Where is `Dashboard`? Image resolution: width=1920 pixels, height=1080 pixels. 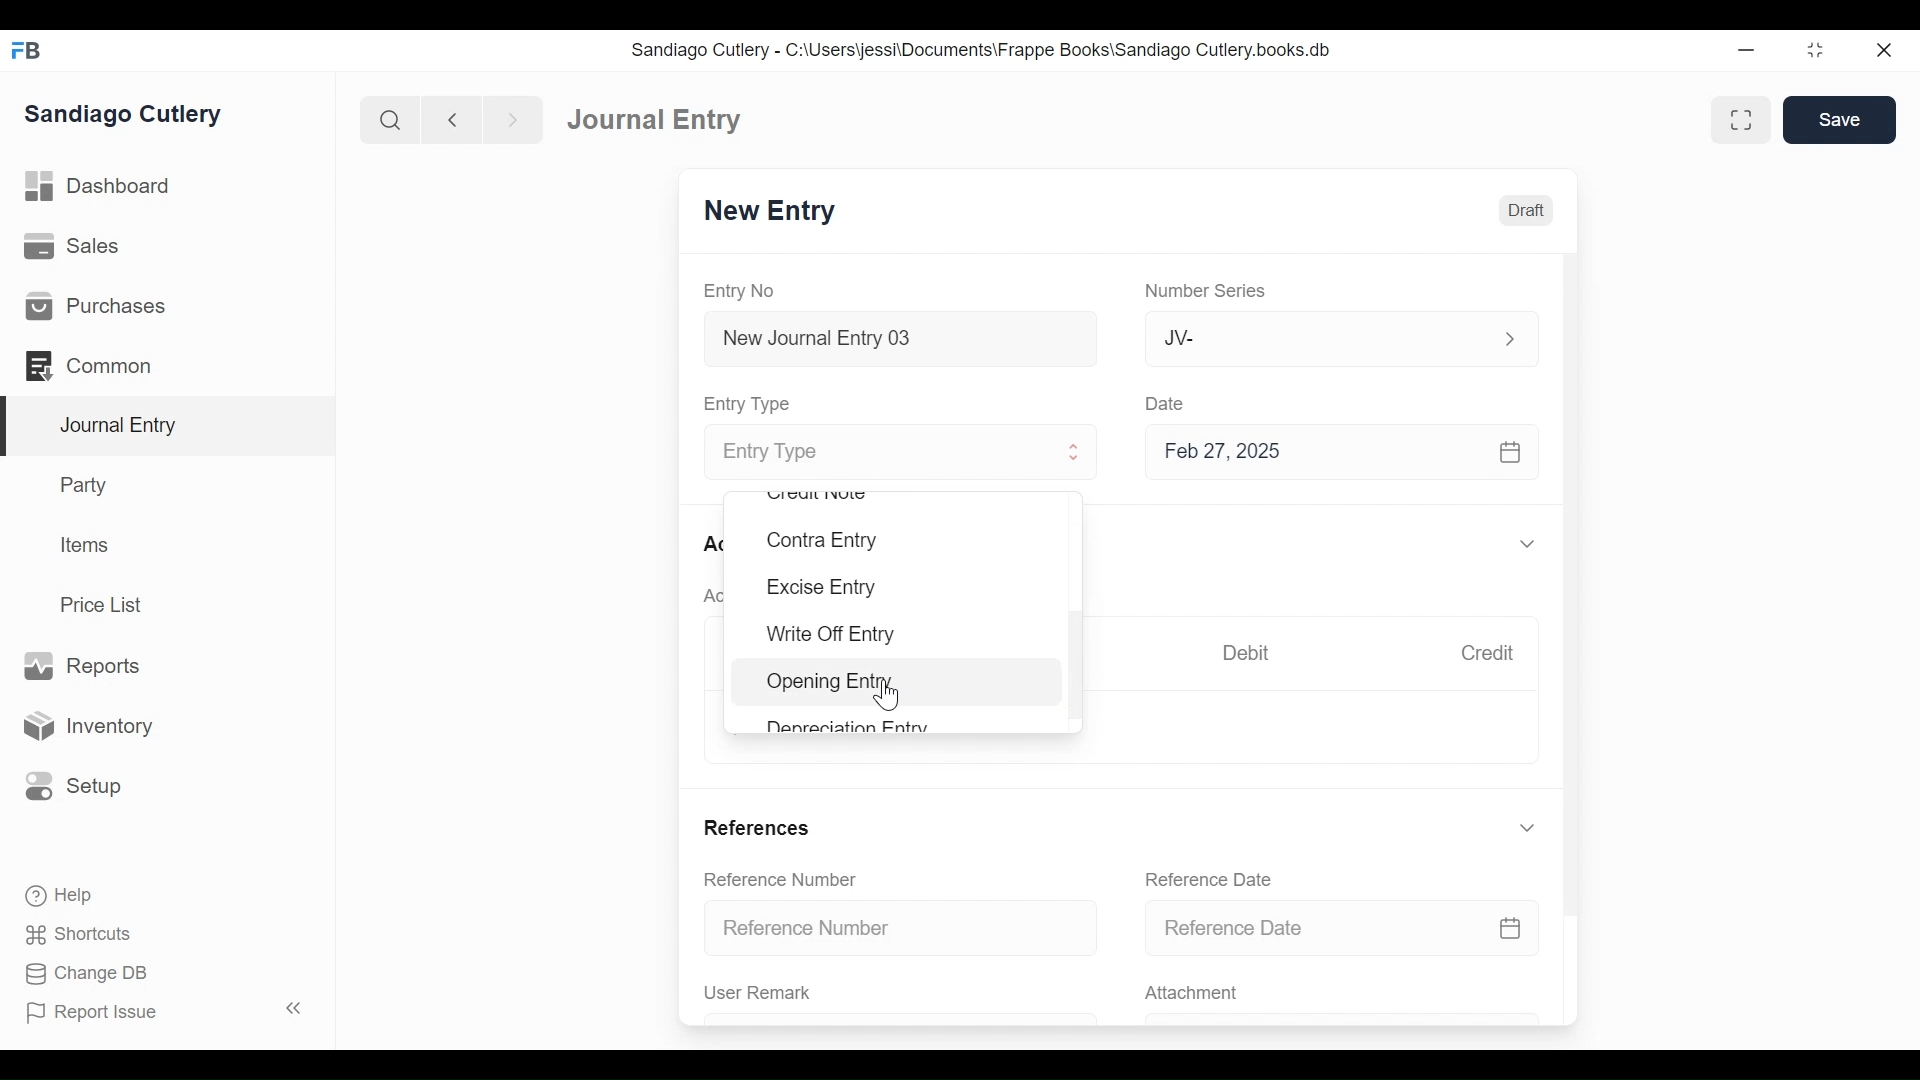
Dashboard is located at coordinates (99, 187).